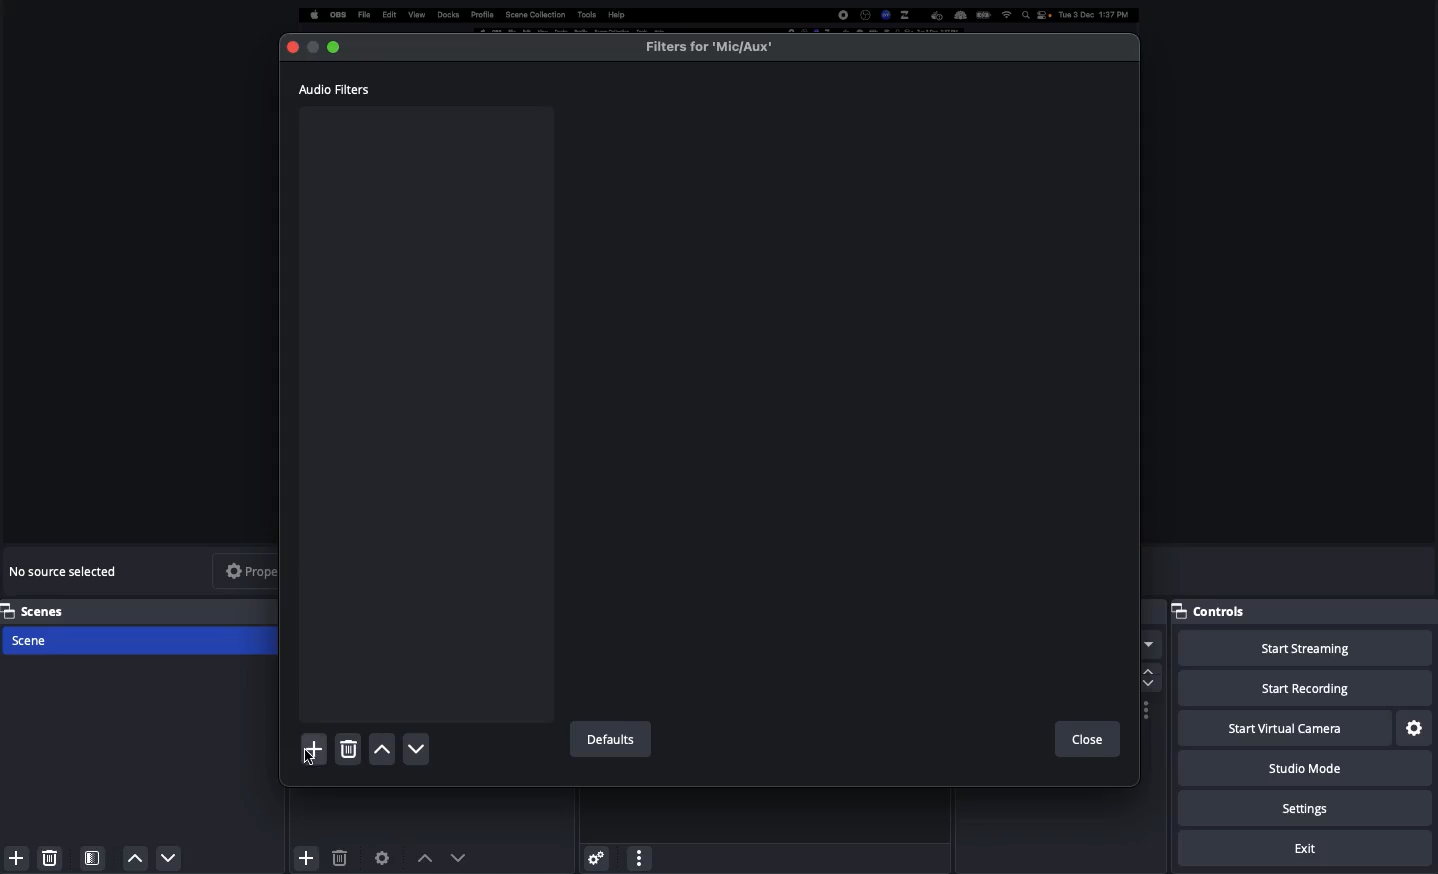  Describe the element at coordinates (1304, 649) in the screenshot. I see `Start streaming` at that location.